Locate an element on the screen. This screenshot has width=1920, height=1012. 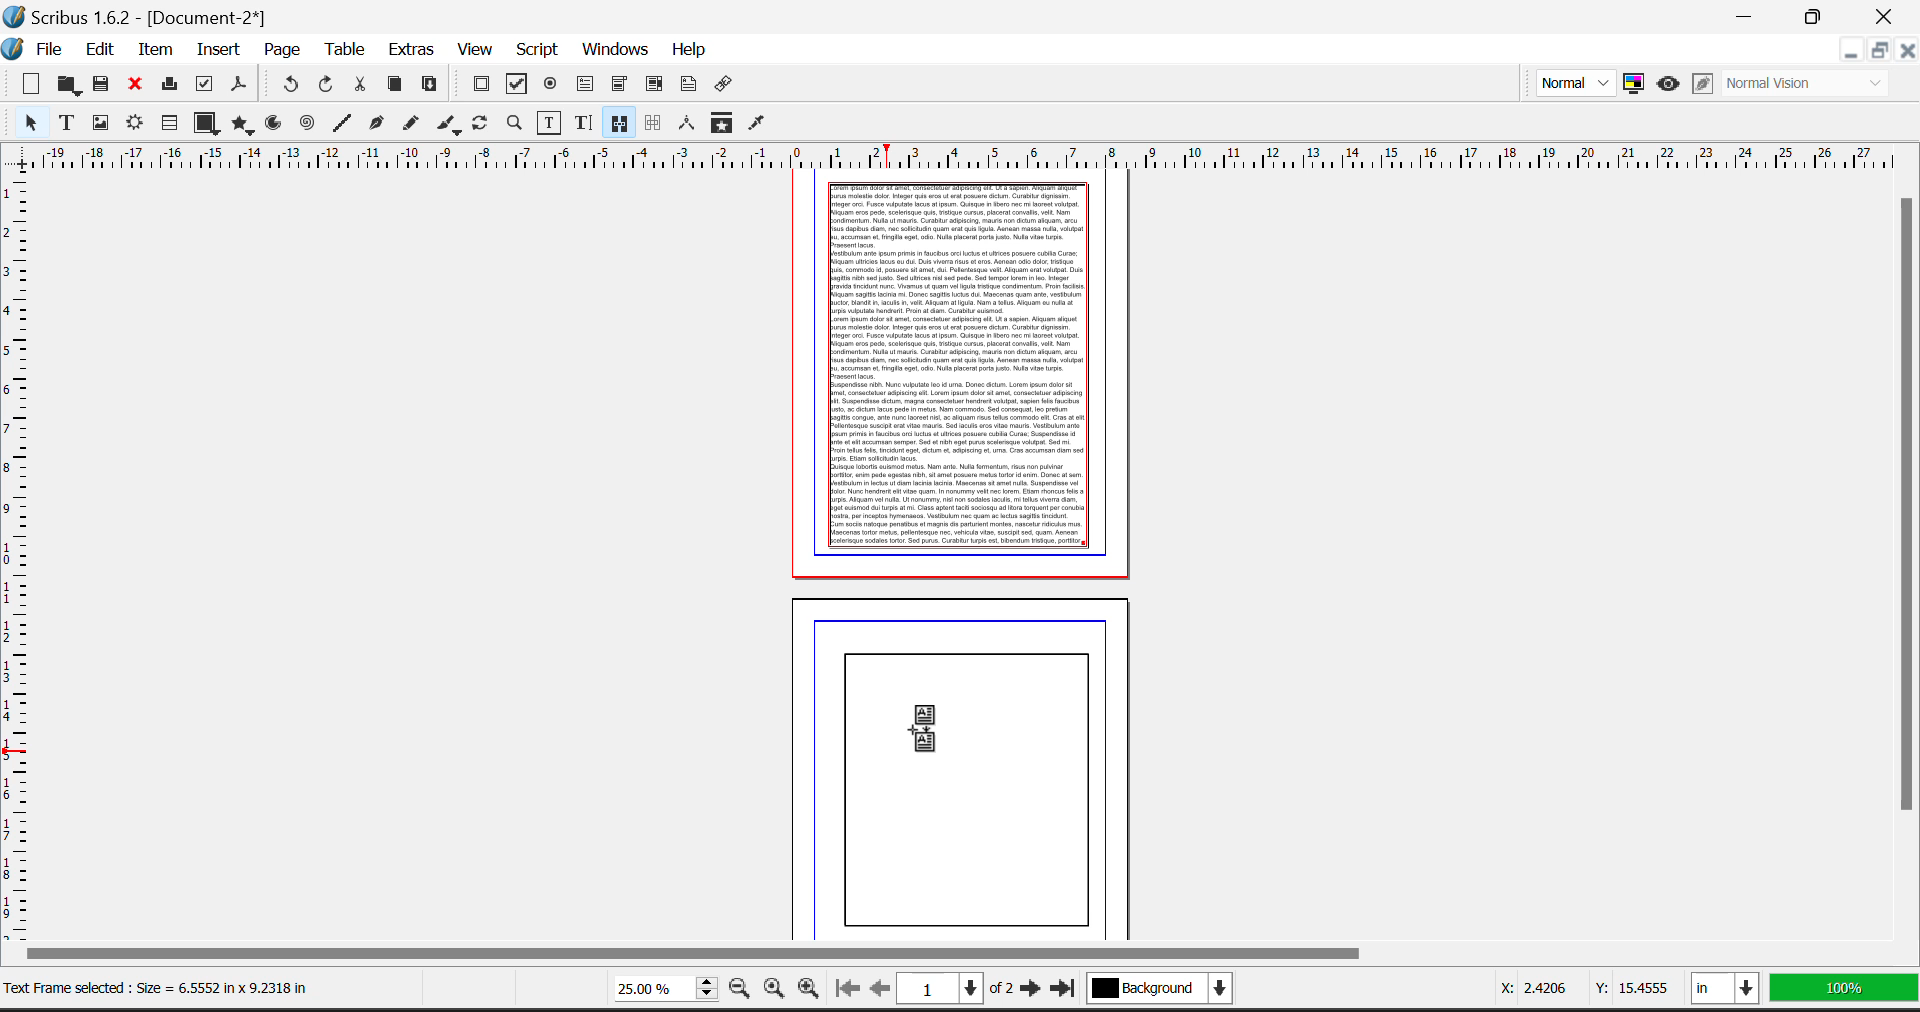
Rotate Image is located at coordinates (482, 124).